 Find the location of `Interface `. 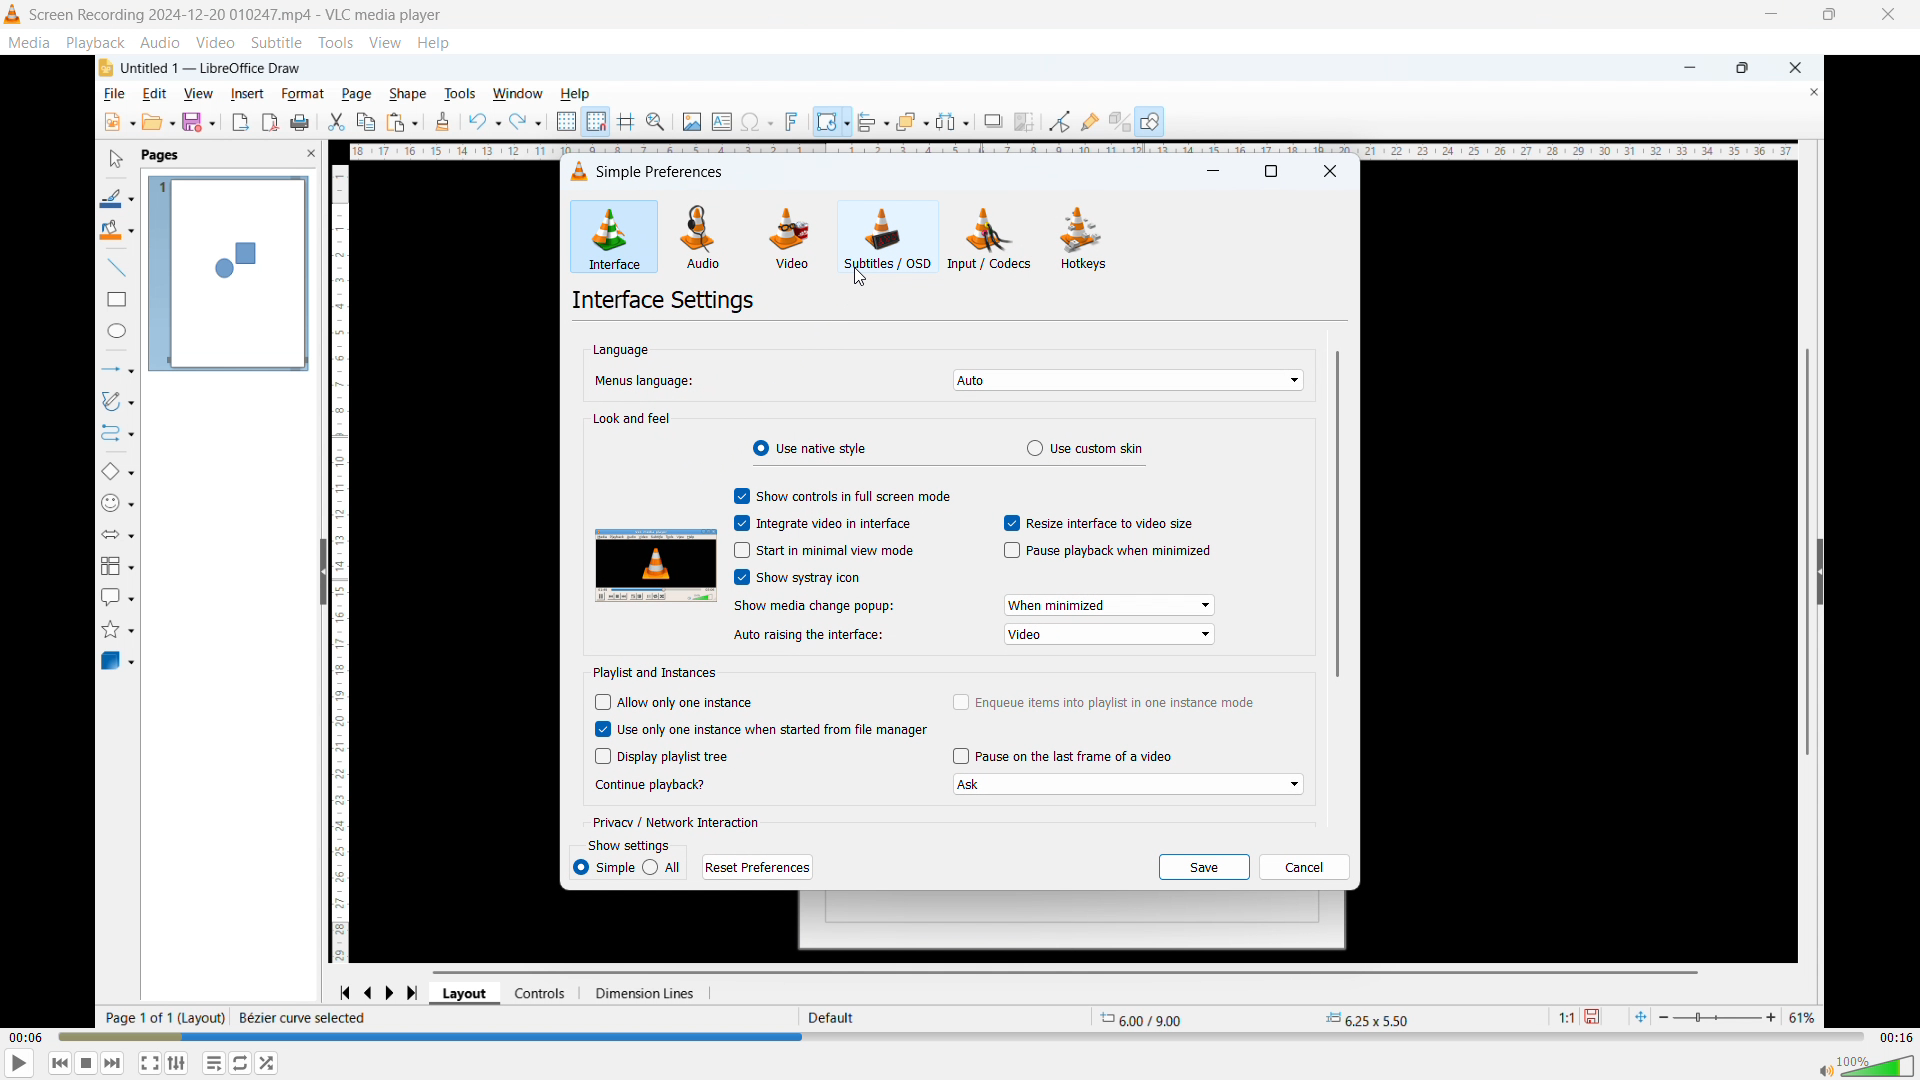

Interface  is located at coordinates (614, 238).